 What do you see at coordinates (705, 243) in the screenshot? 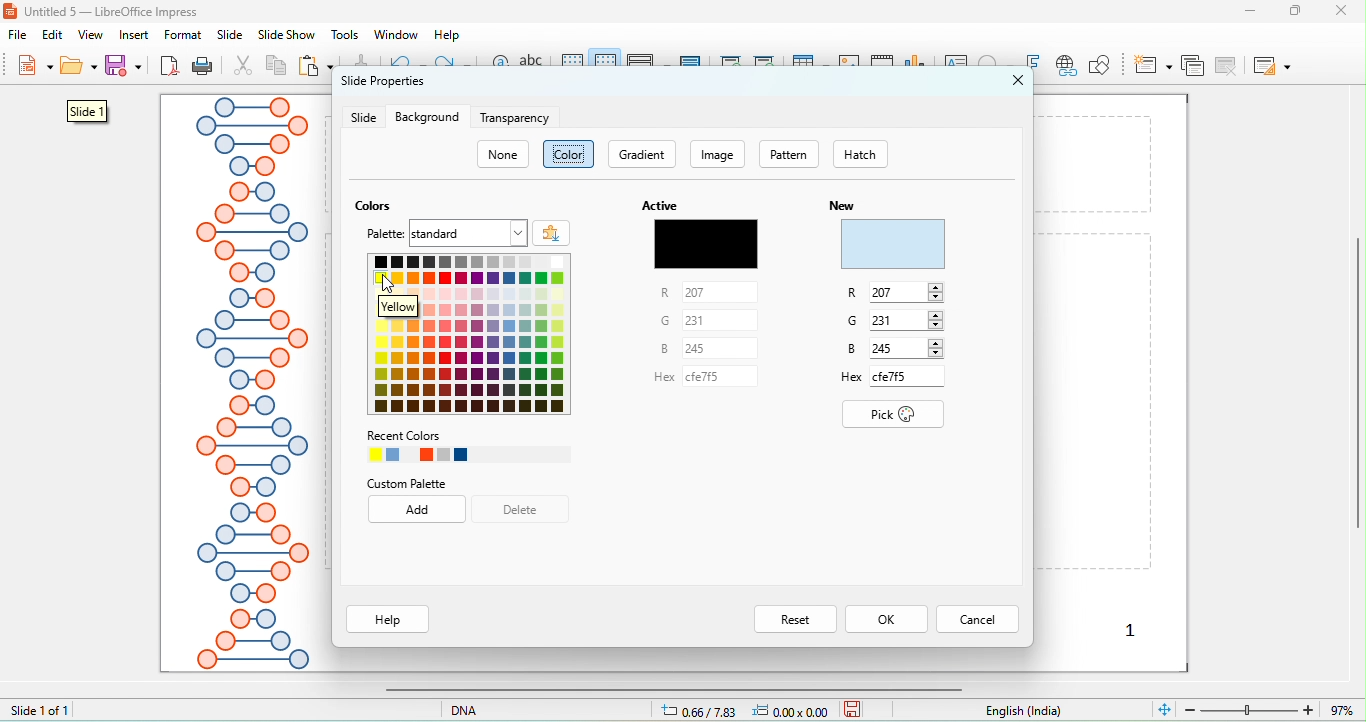
I see `black` at bounding box center [705, 243].